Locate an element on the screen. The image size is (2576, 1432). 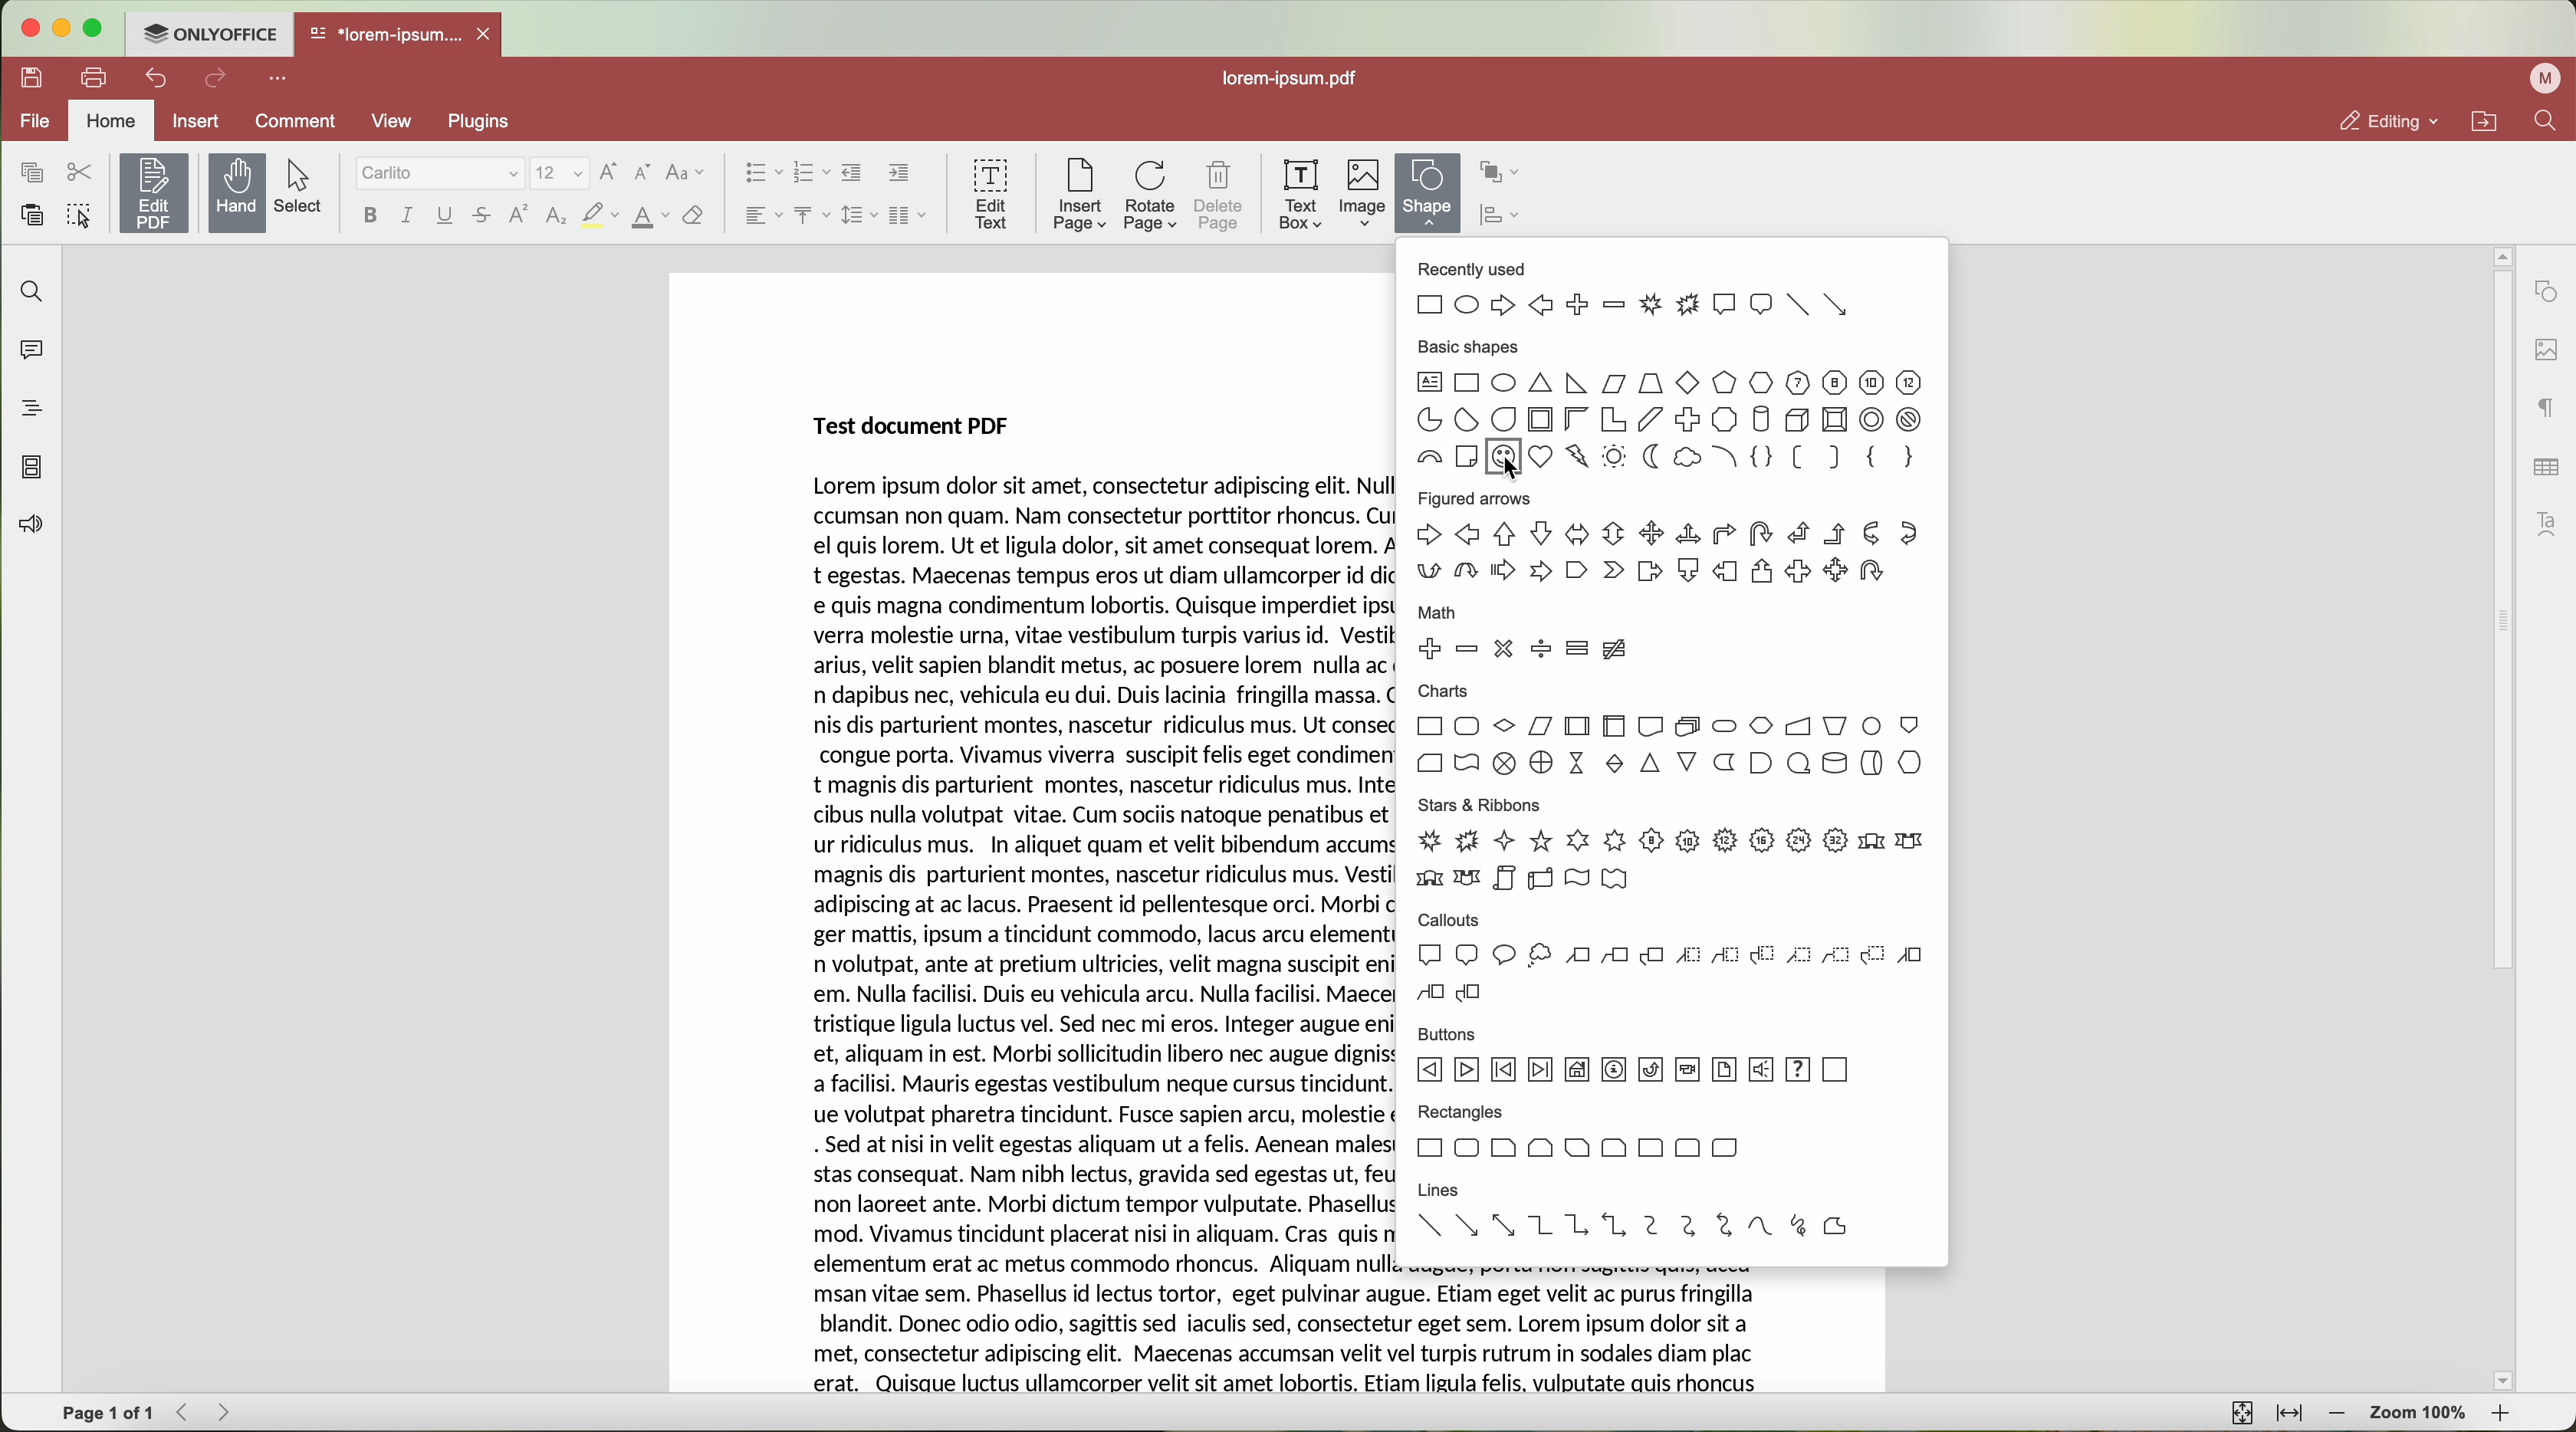
image is located at coordinates (1363, 194).